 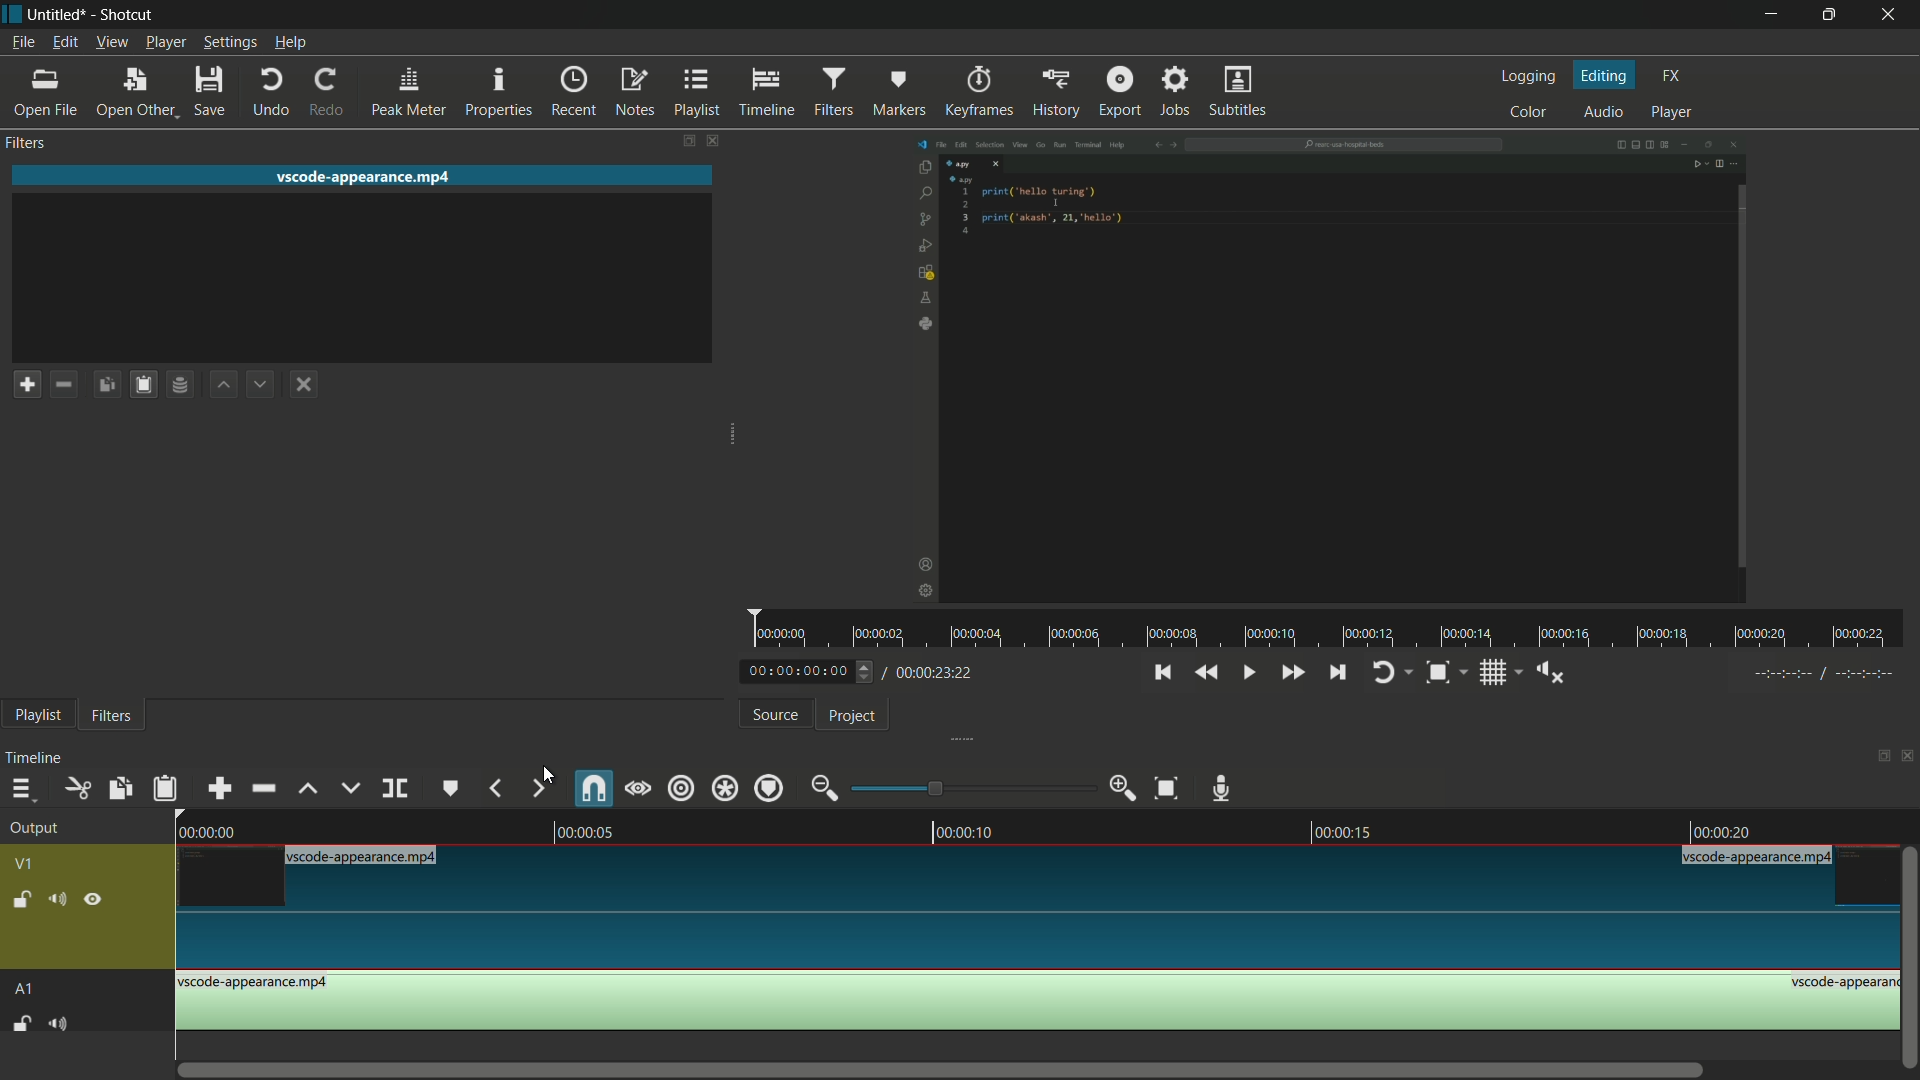 I want to click on playlist, so click(x=38, y=715).